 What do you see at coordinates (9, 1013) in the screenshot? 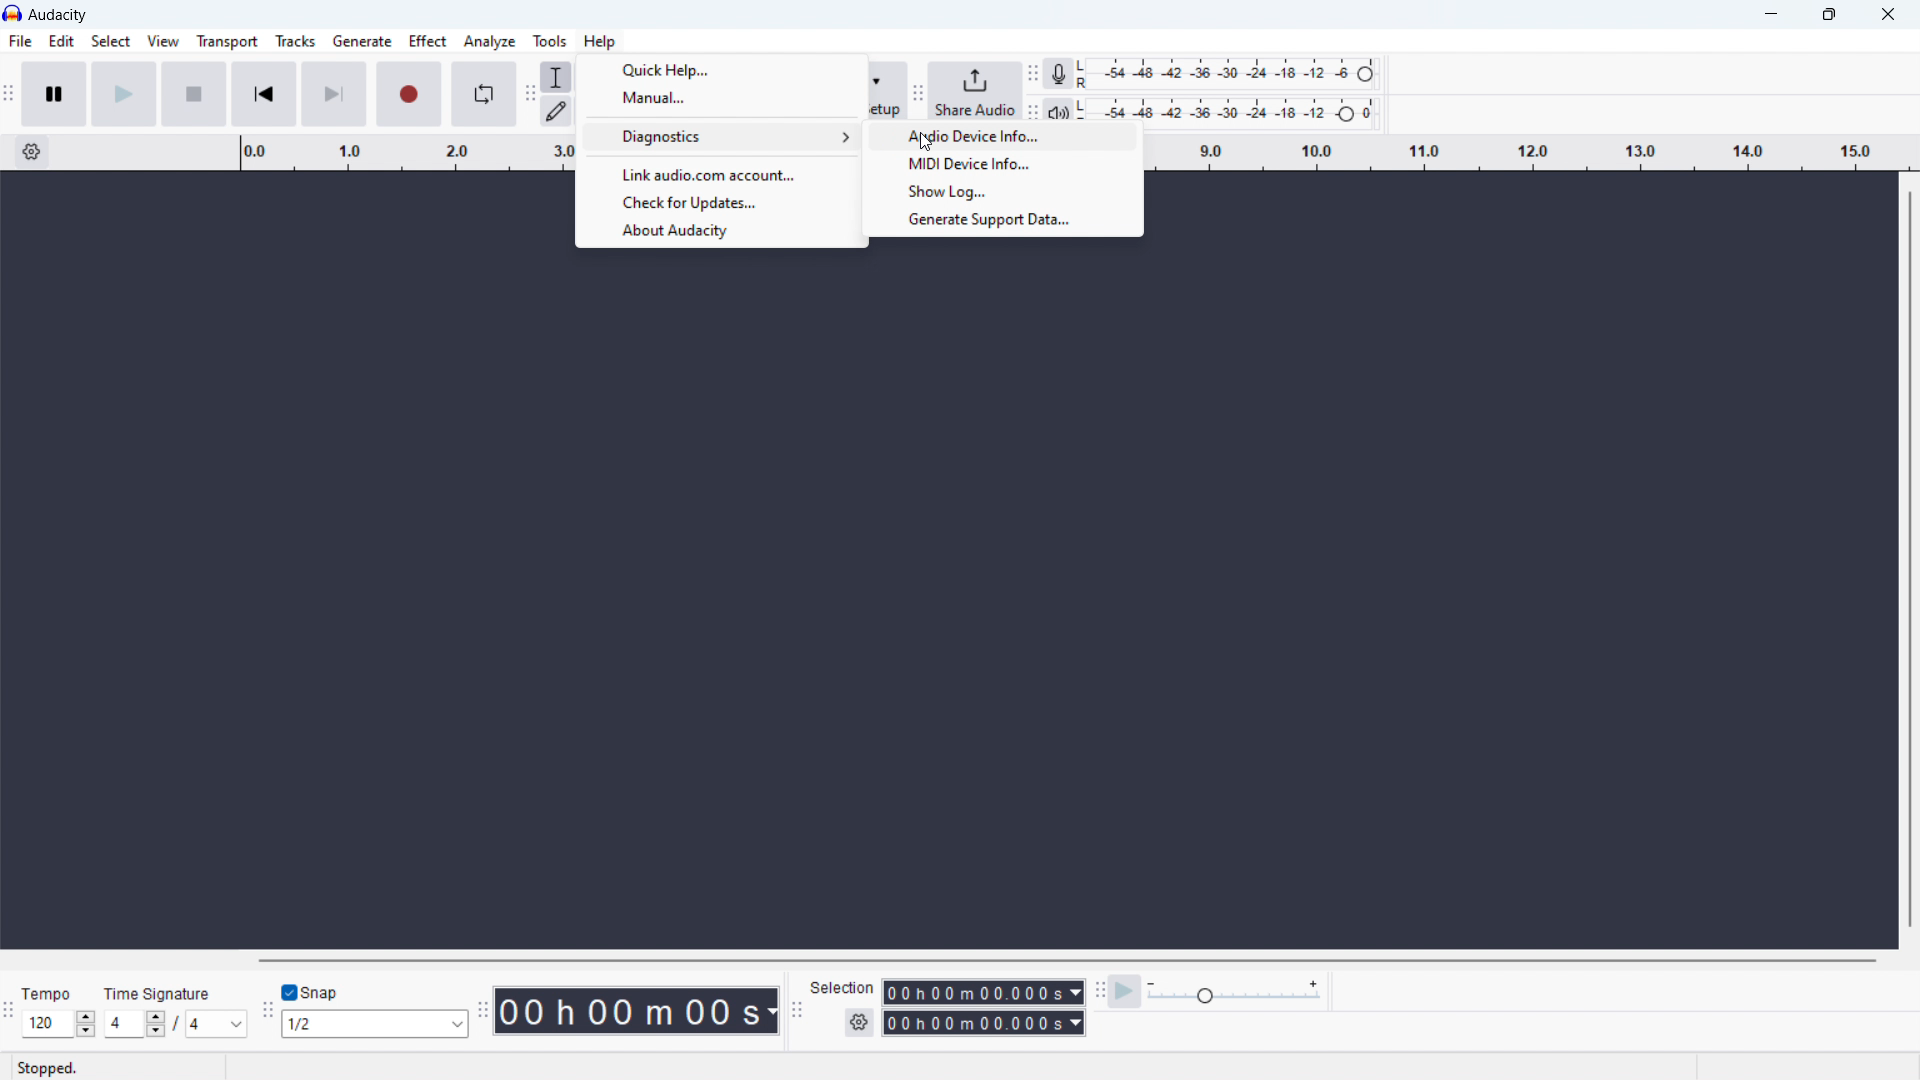
I see `time signature toolbar` at bounding box center [9, 1013].